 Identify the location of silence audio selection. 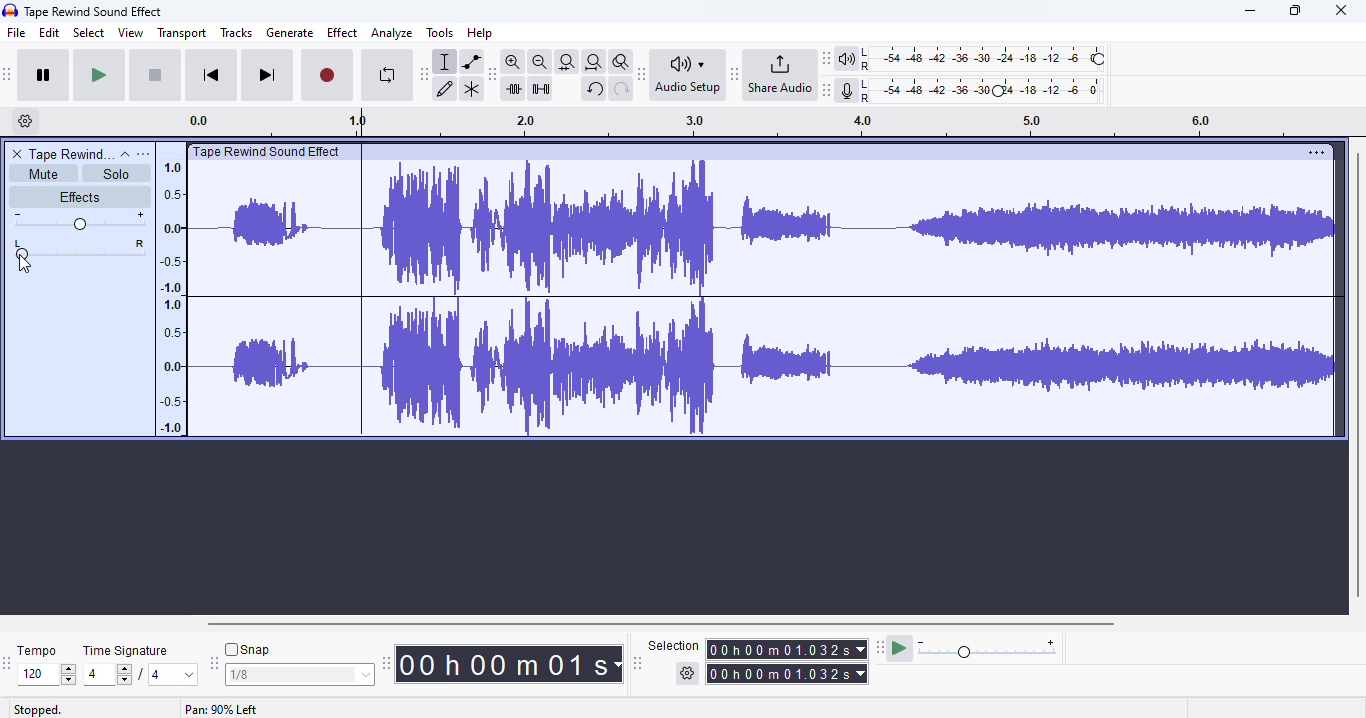
(541, 89).